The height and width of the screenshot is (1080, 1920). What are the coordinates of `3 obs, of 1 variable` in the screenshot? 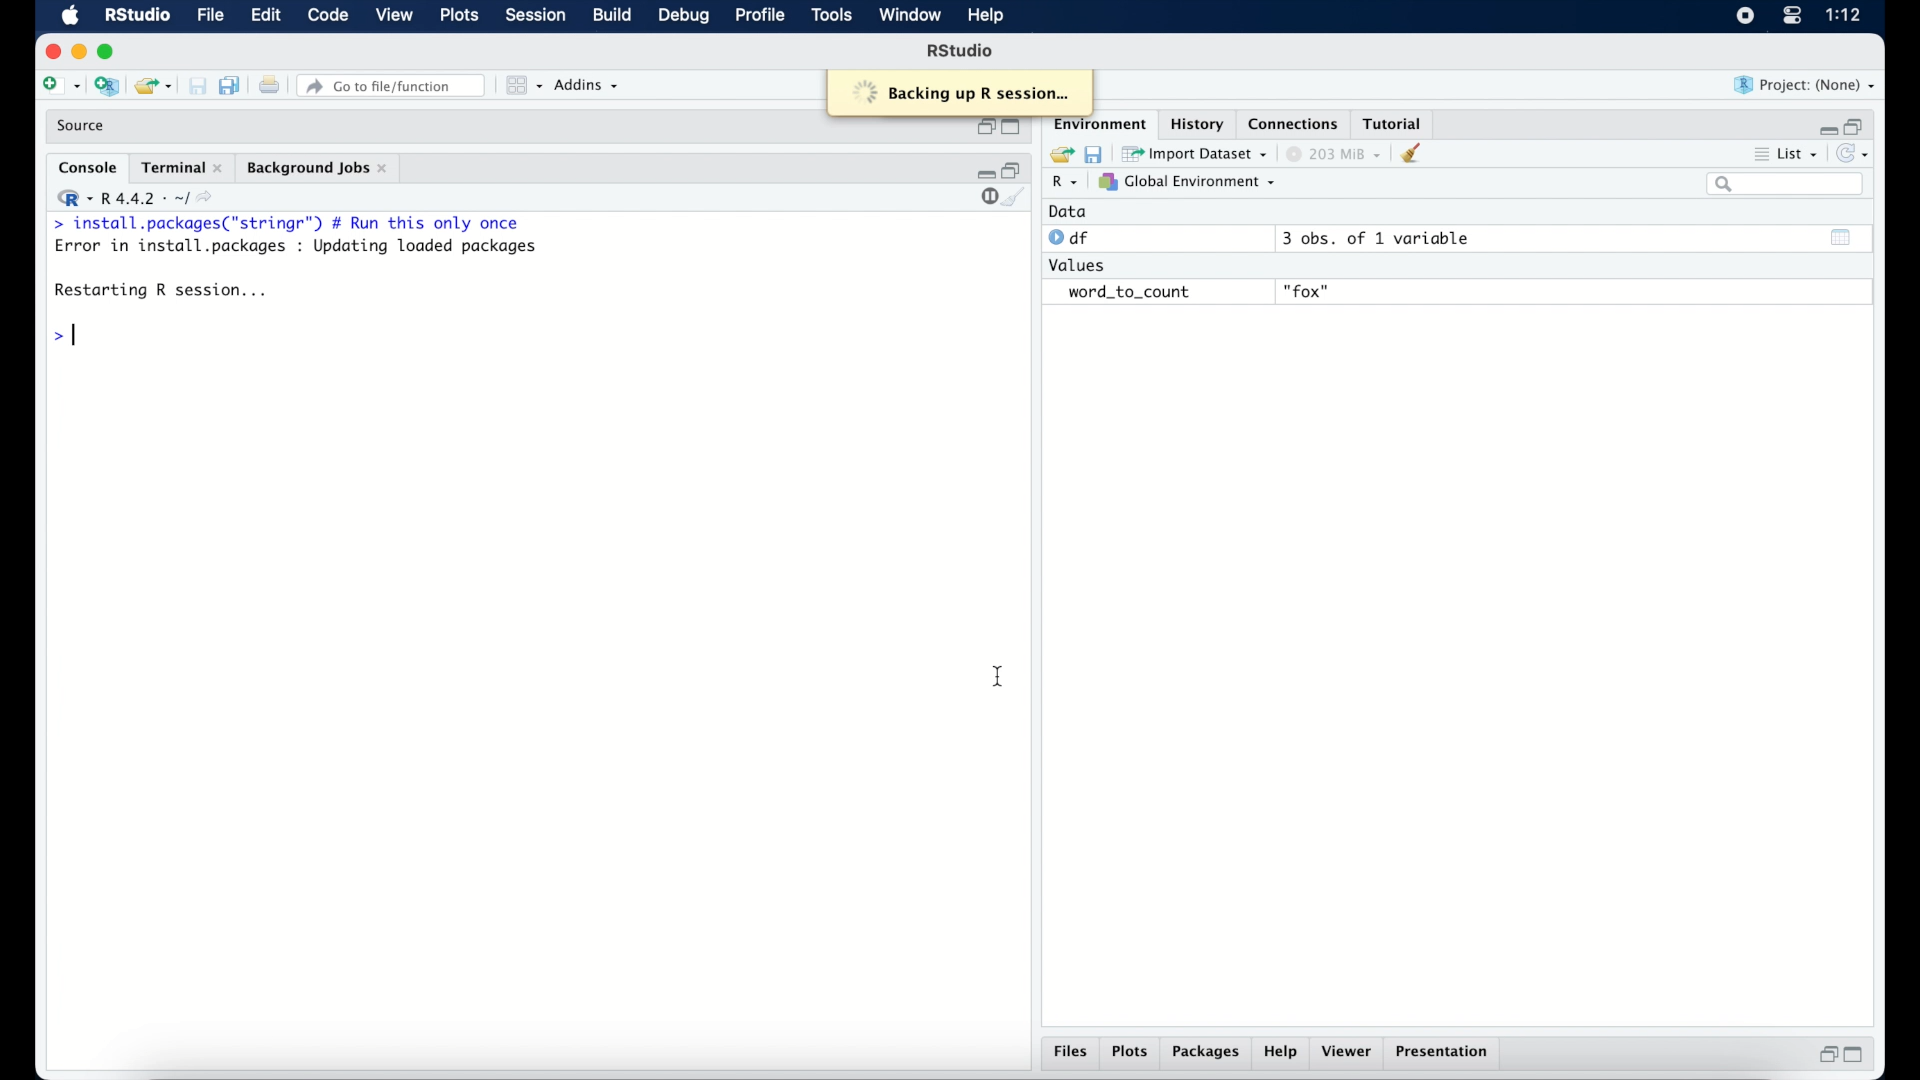 It's located at (1385, 238).